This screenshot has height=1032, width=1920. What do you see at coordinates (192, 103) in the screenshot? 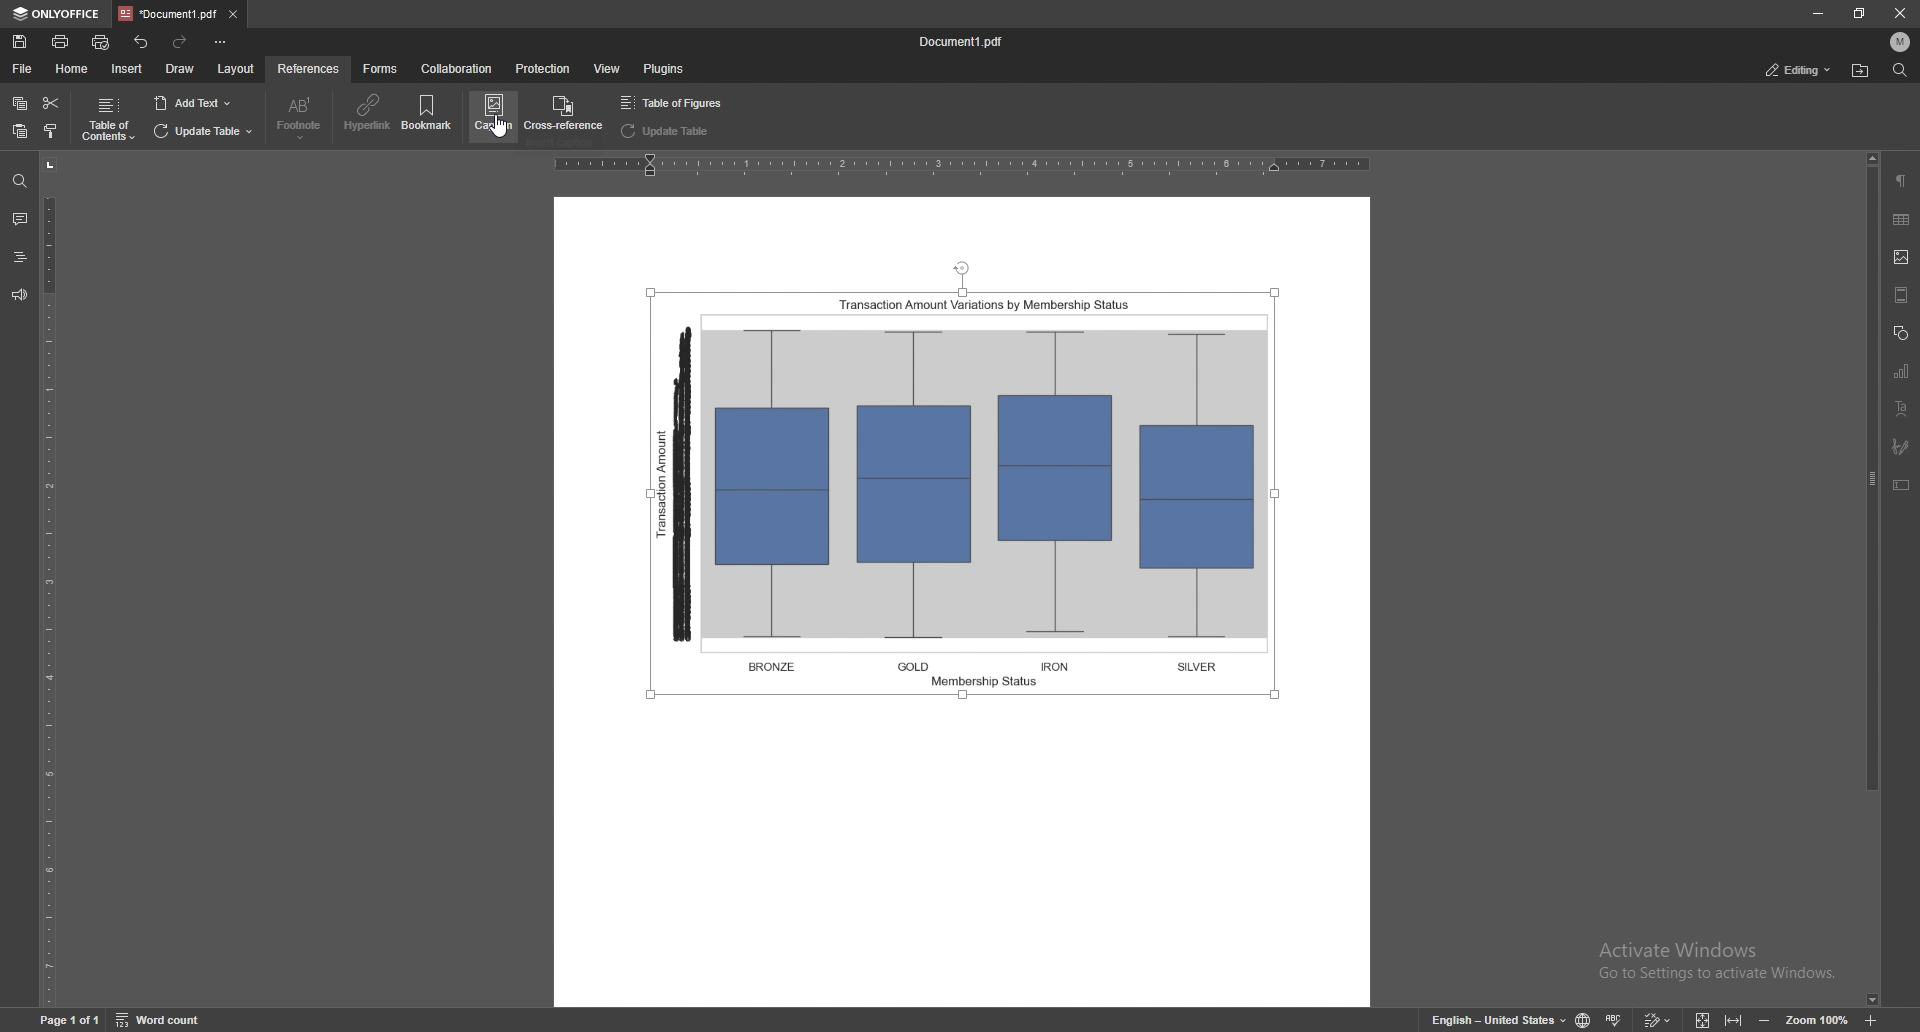
I see `add text` at bounding box center [192, 103].